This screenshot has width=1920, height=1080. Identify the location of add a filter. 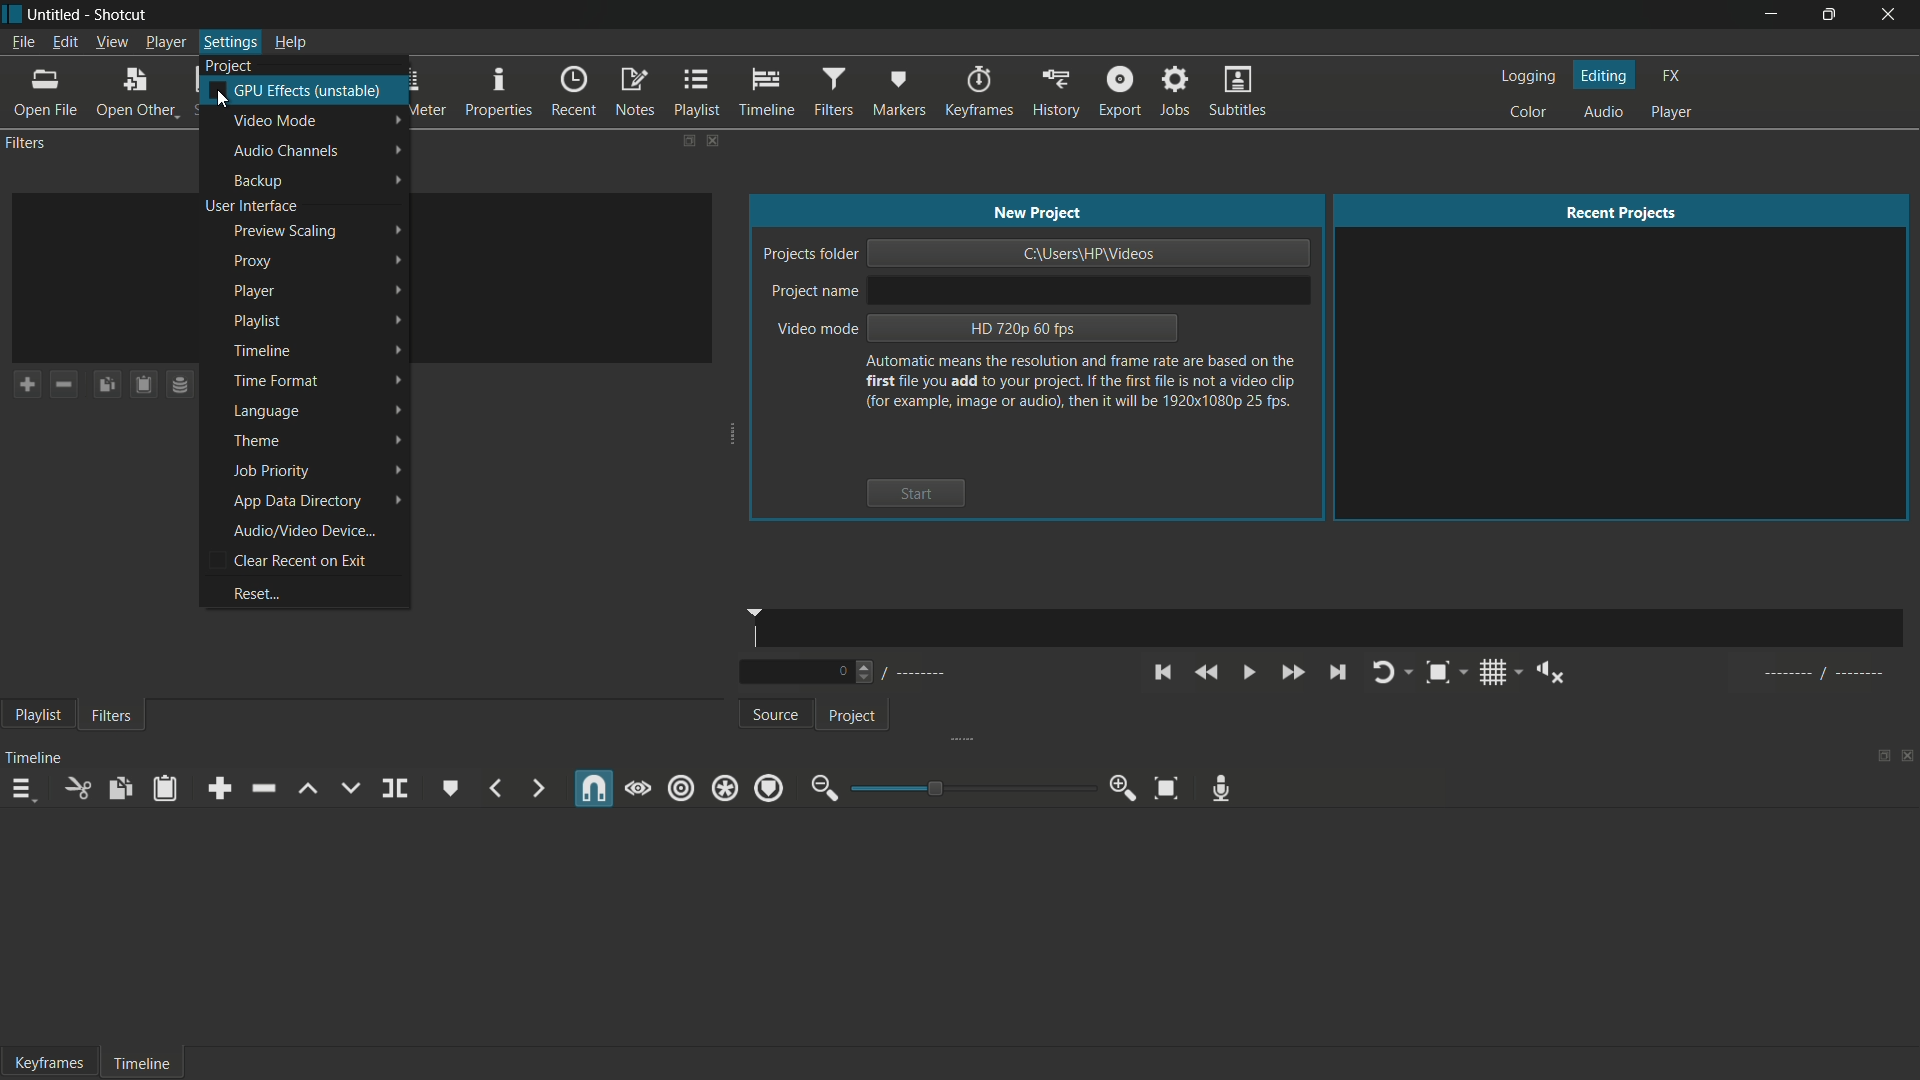
(27, 384).